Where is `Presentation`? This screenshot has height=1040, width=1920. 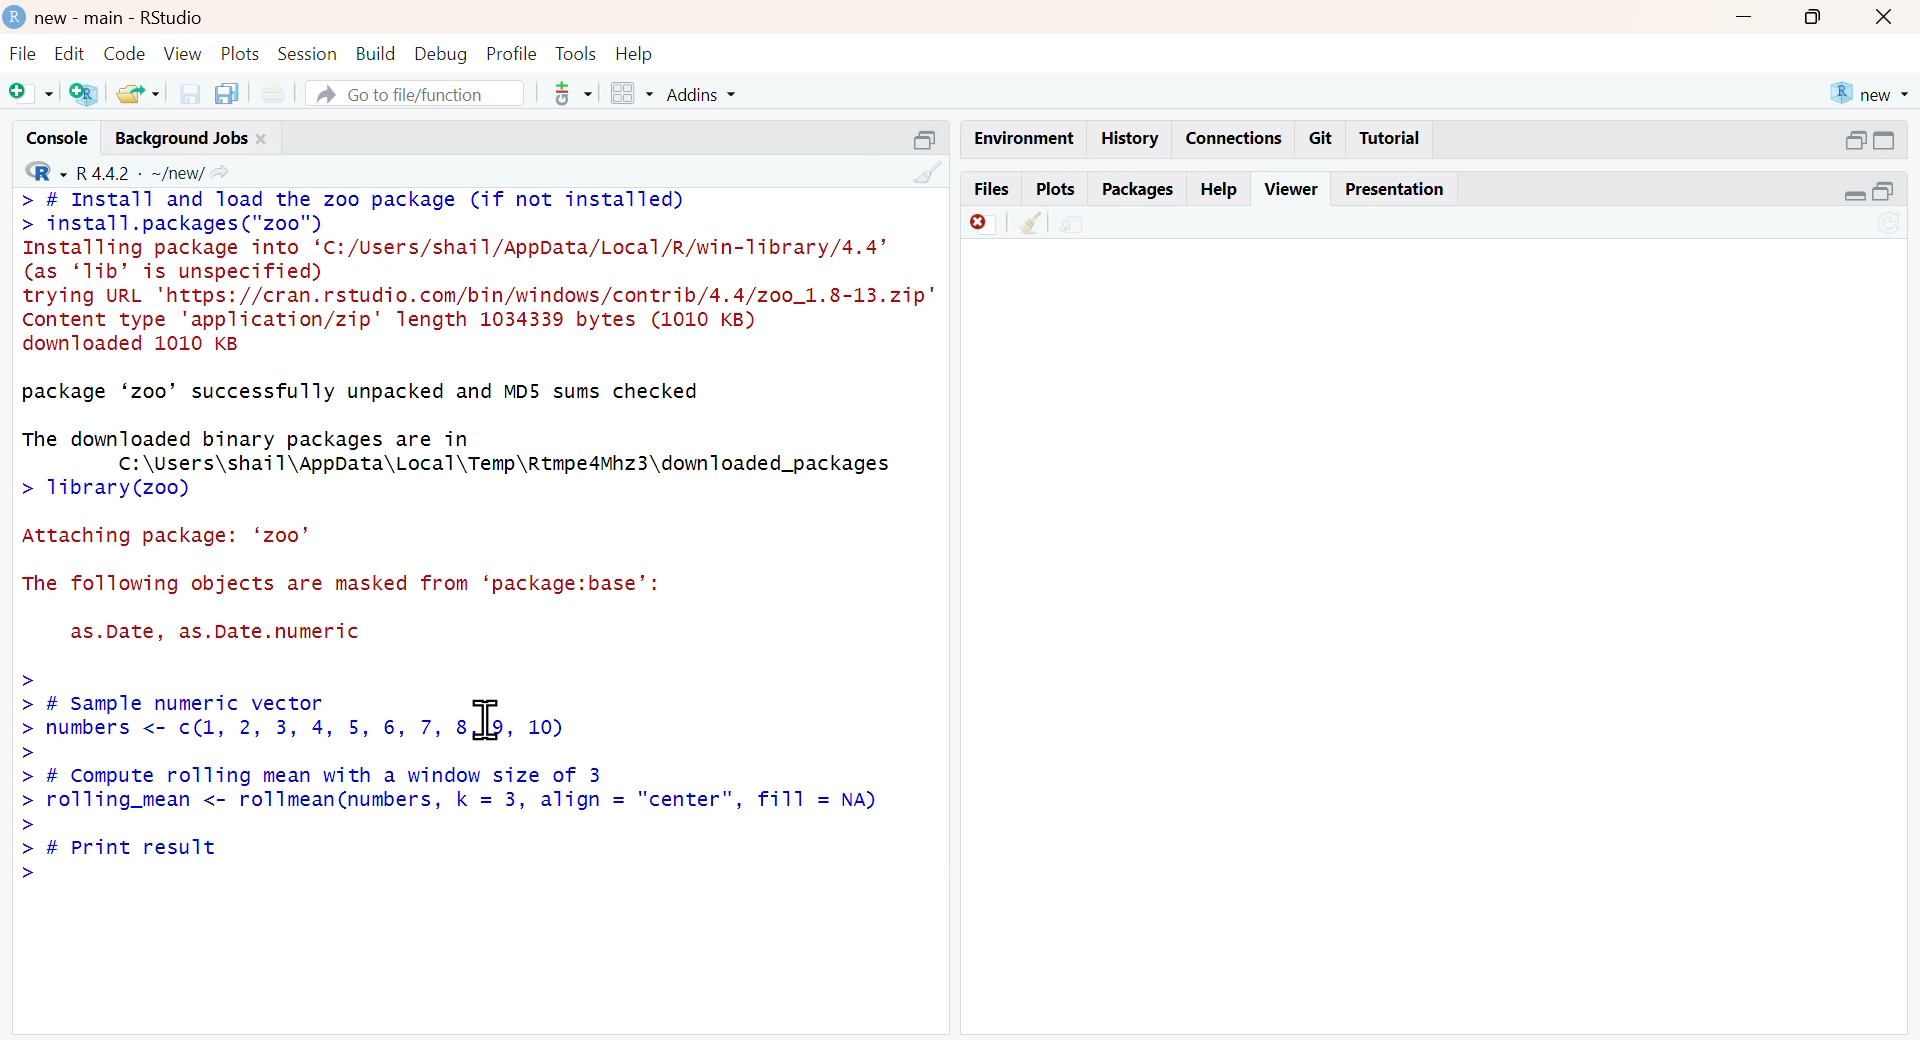 Presentation is located at coordinates (1395, 190).